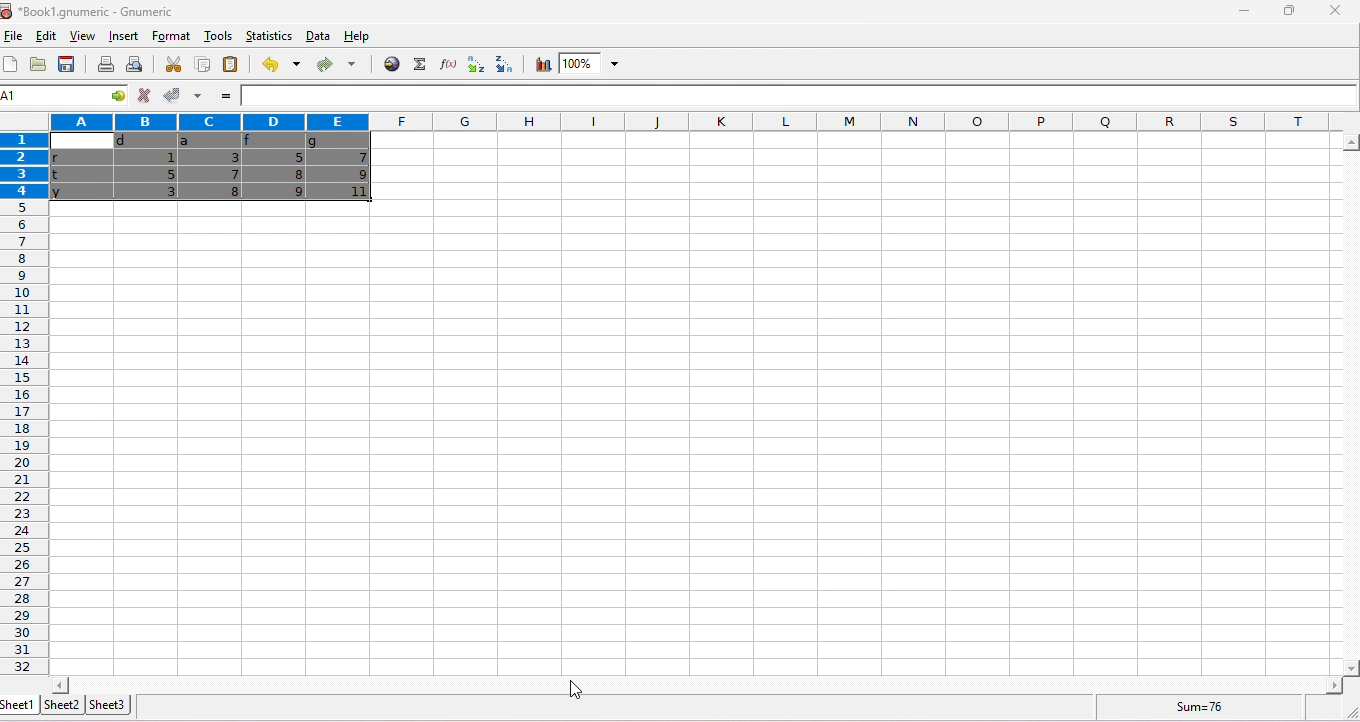  What do you see at coordinates (500, 64) in the screenshot?
I see `sort descending` at bounding box center [500, 64].